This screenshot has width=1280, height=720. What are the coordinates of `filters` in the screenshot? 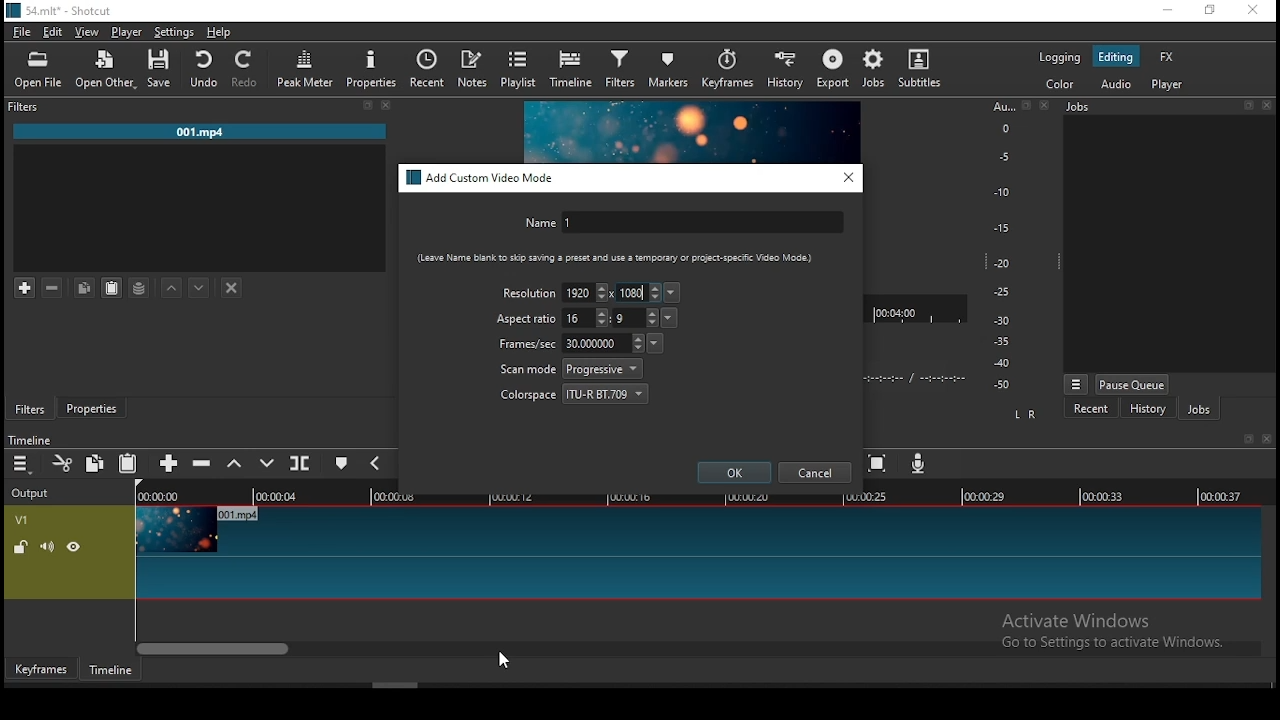 It's located at (30, 409).